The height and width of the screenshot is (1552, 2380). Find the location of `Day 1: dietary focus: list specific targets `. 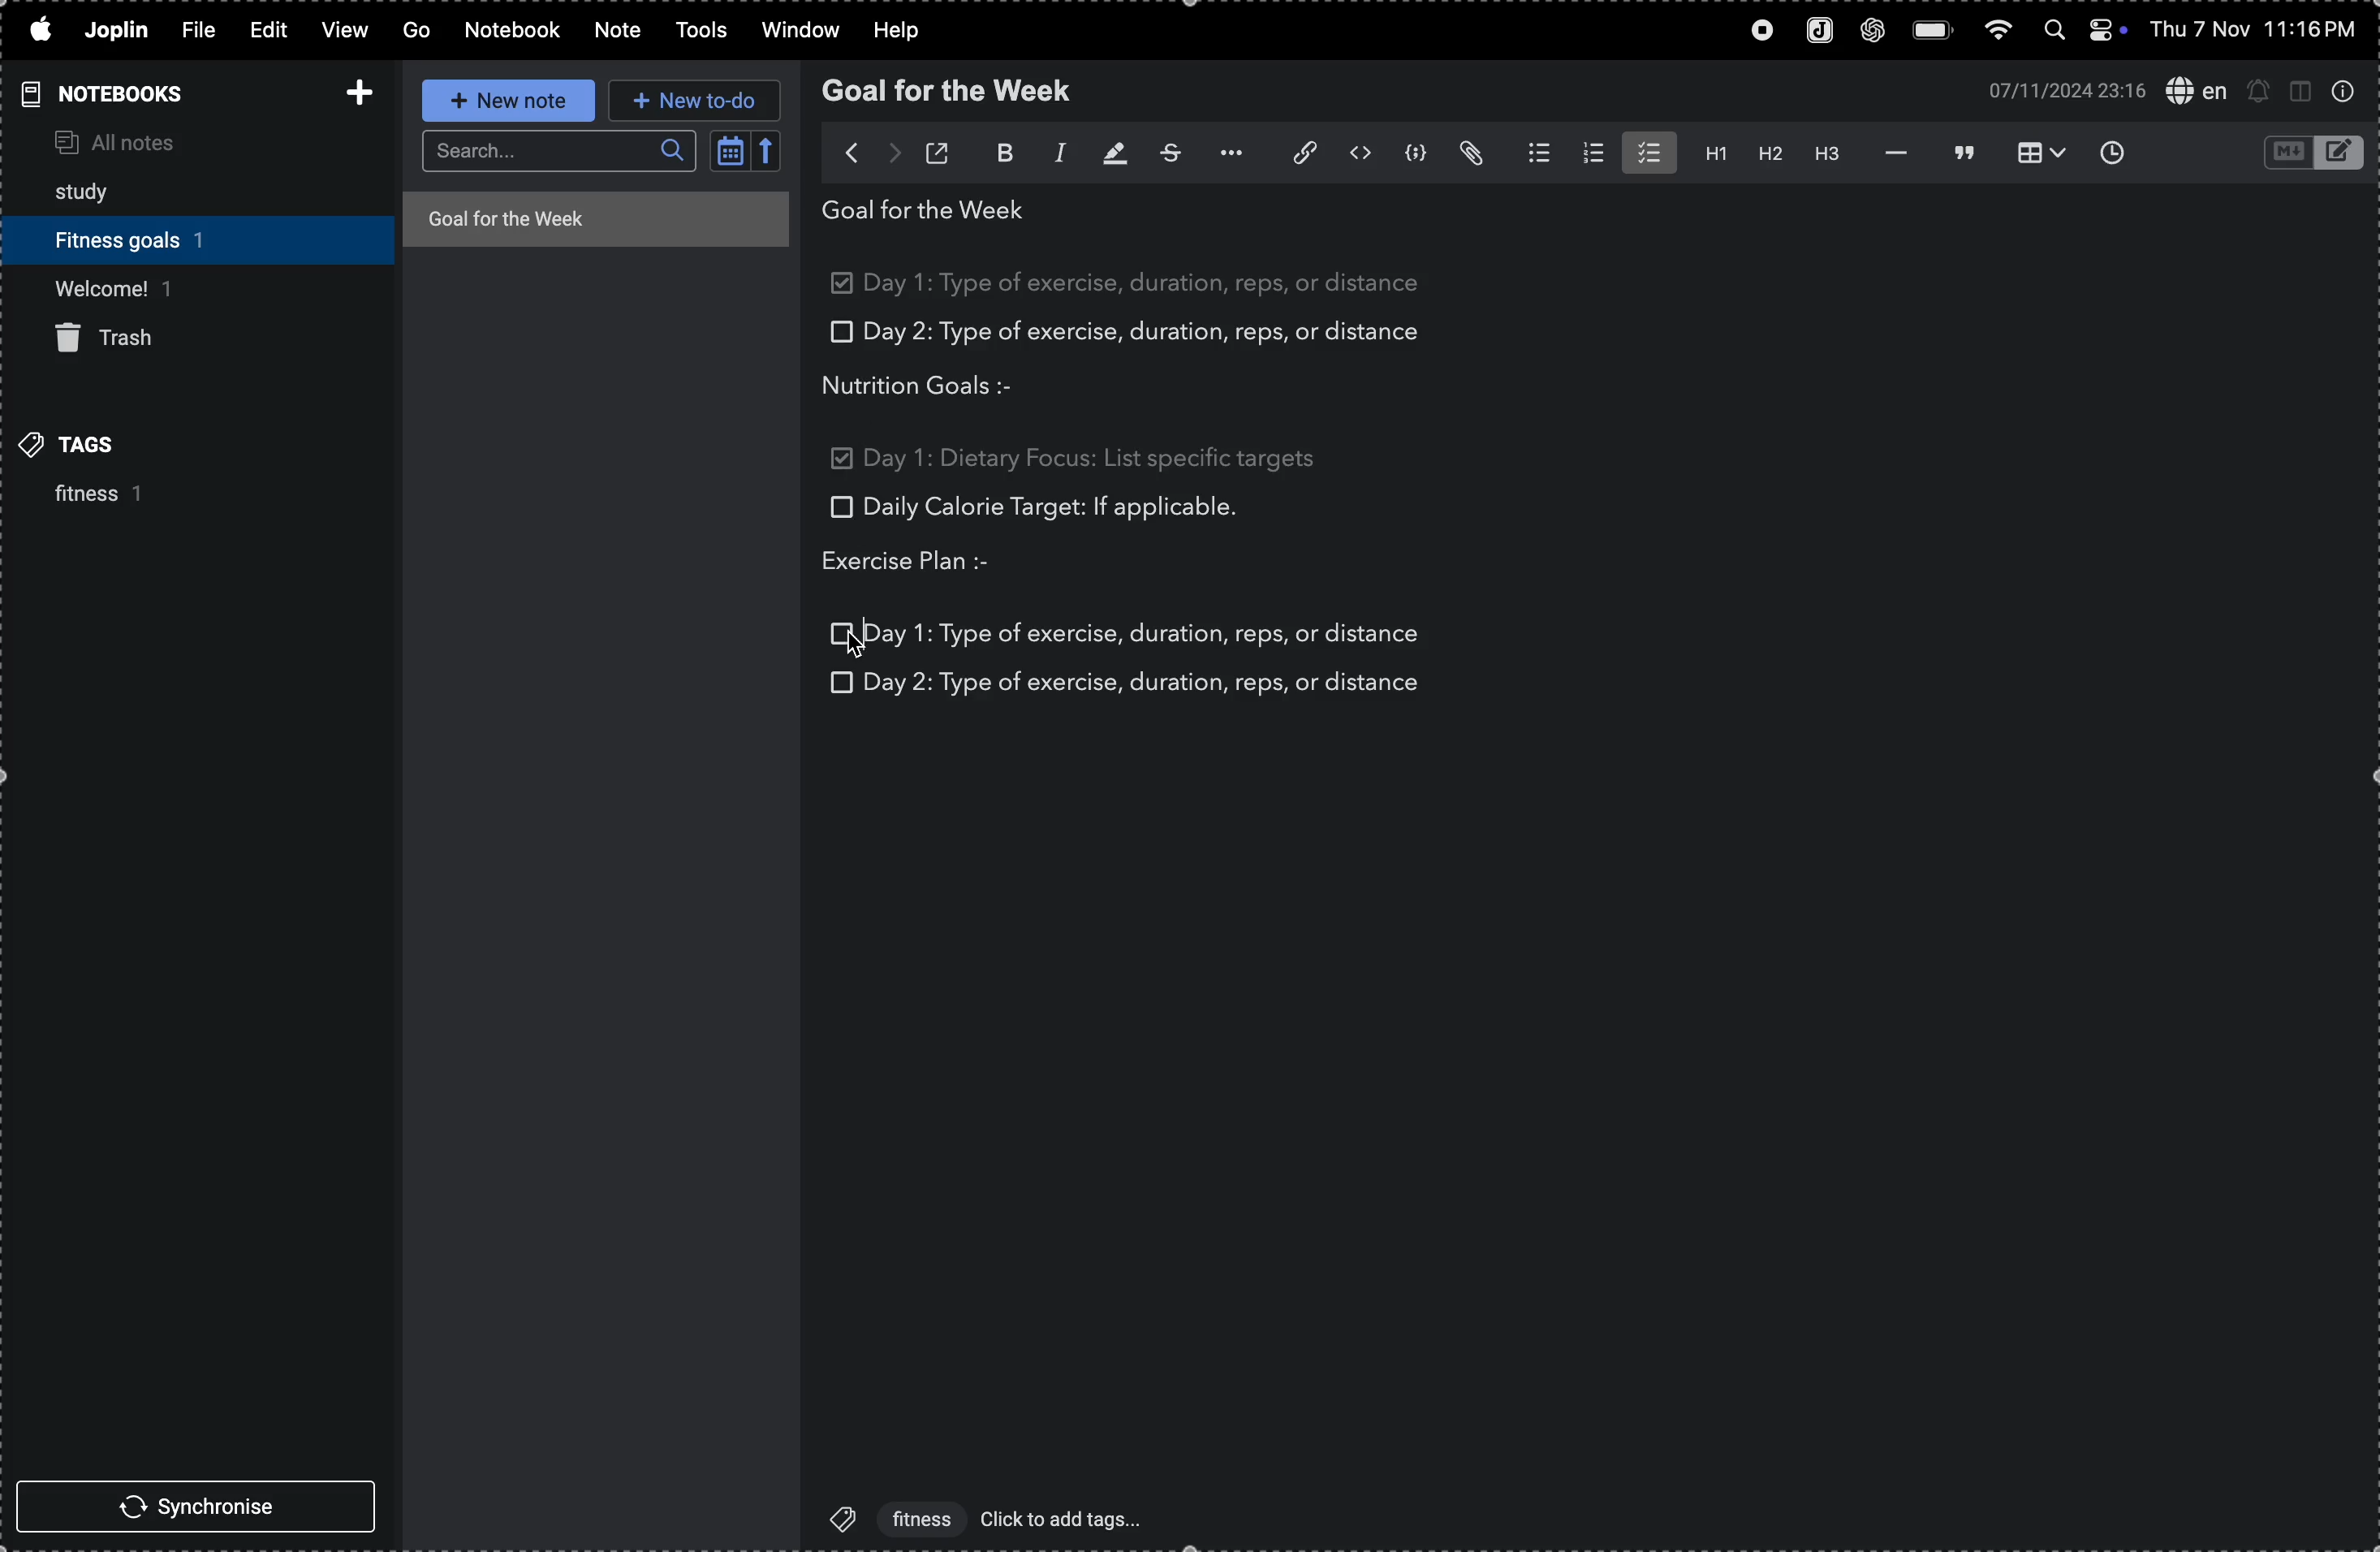

Day 1: dietary focus: list specific targets  is located at coordinates (1092, 456).